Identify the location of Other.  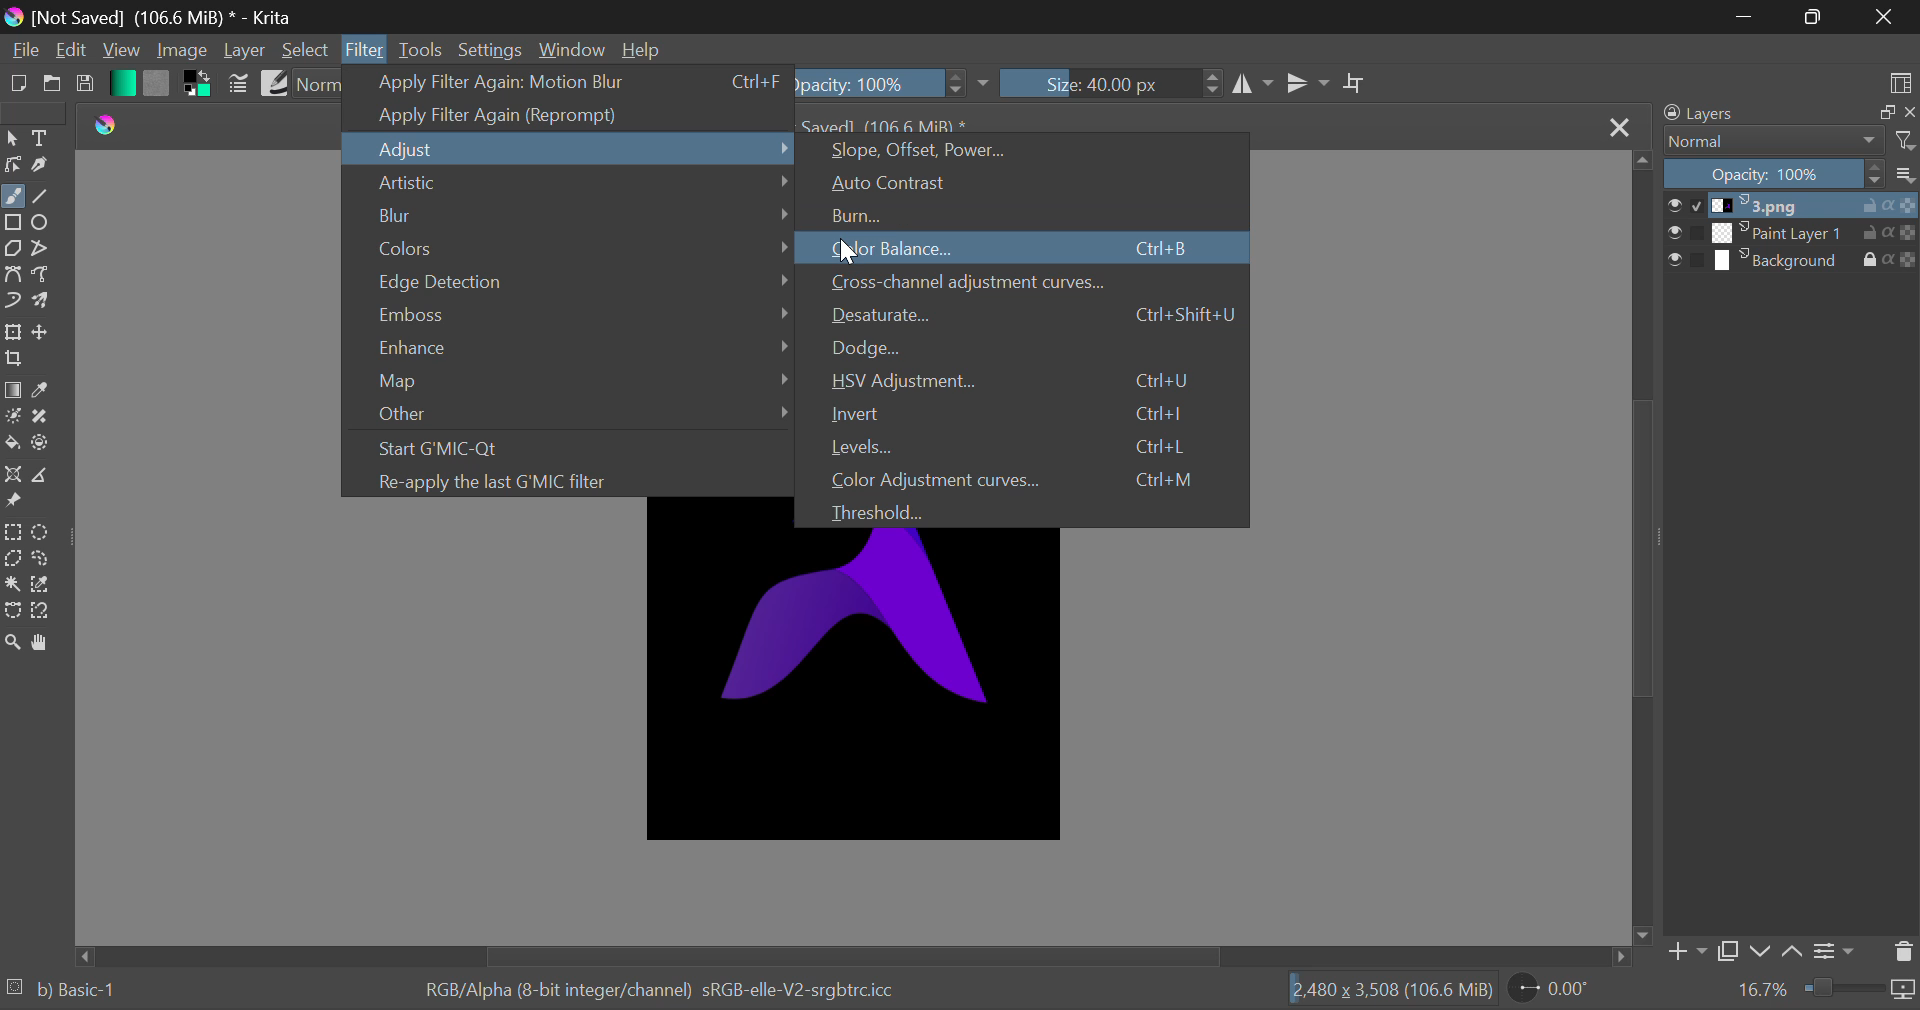
(580, 416).